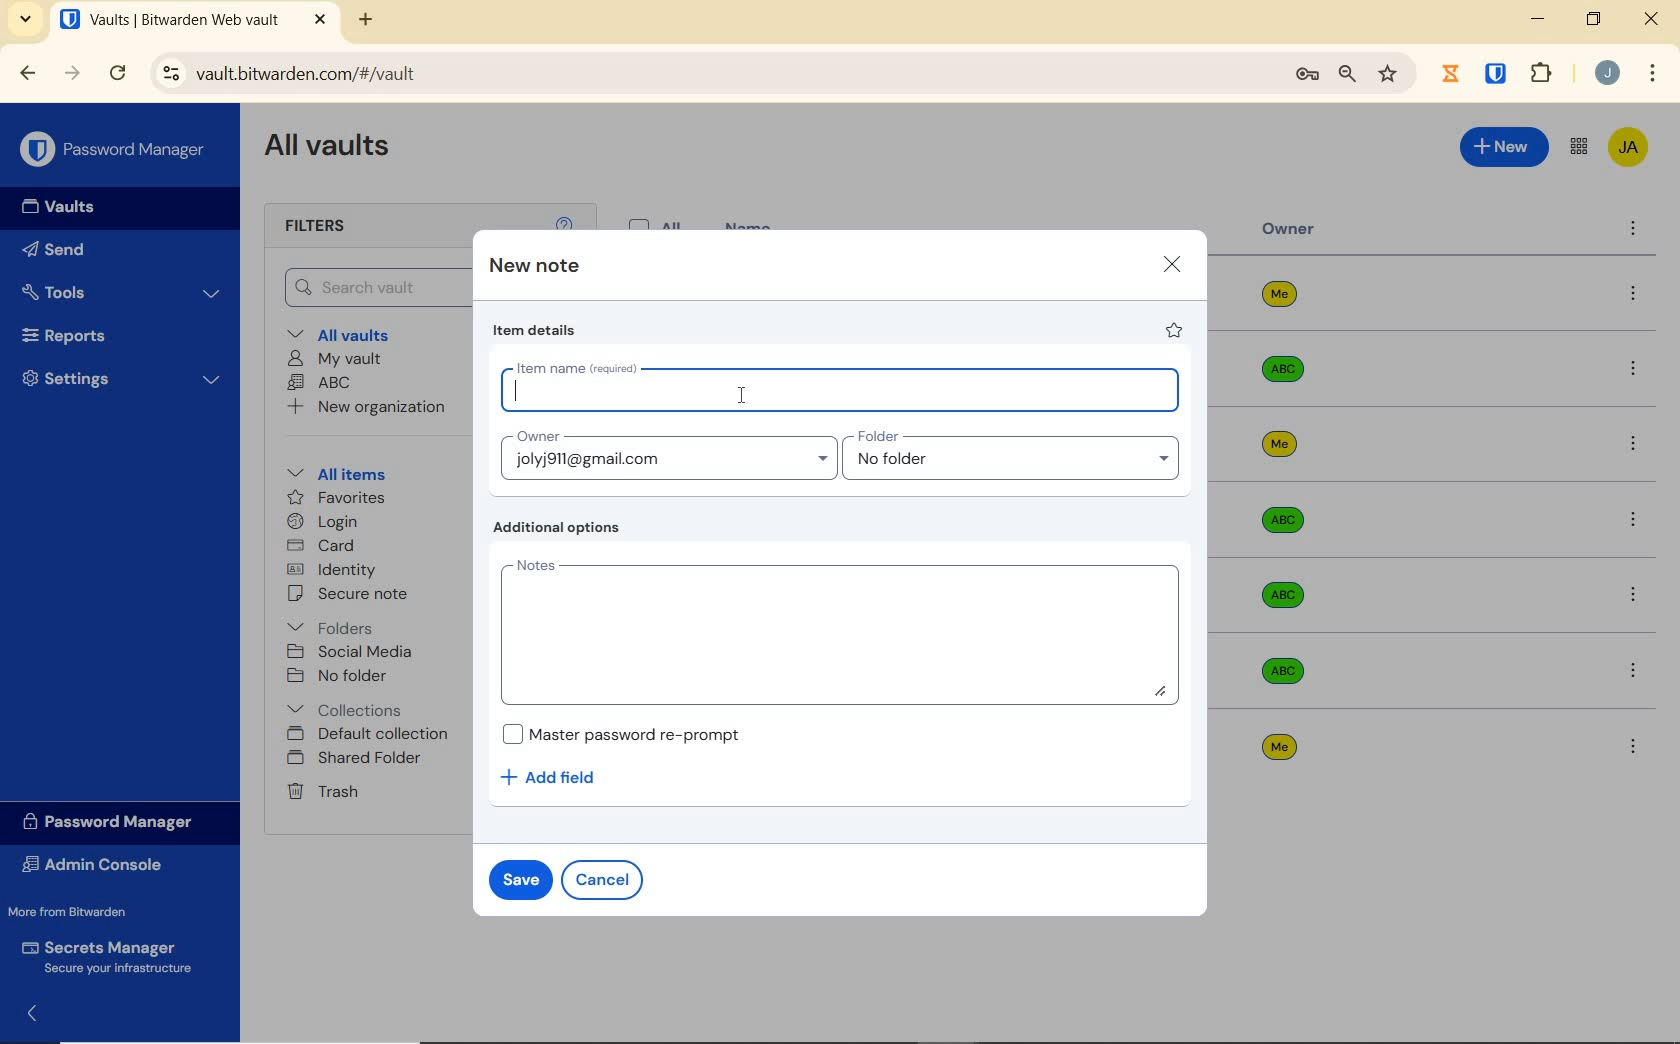 Image resolution: width=1680 pixels, height=1044 pixels. I want to click on RESTORE, so click(1593, 22).